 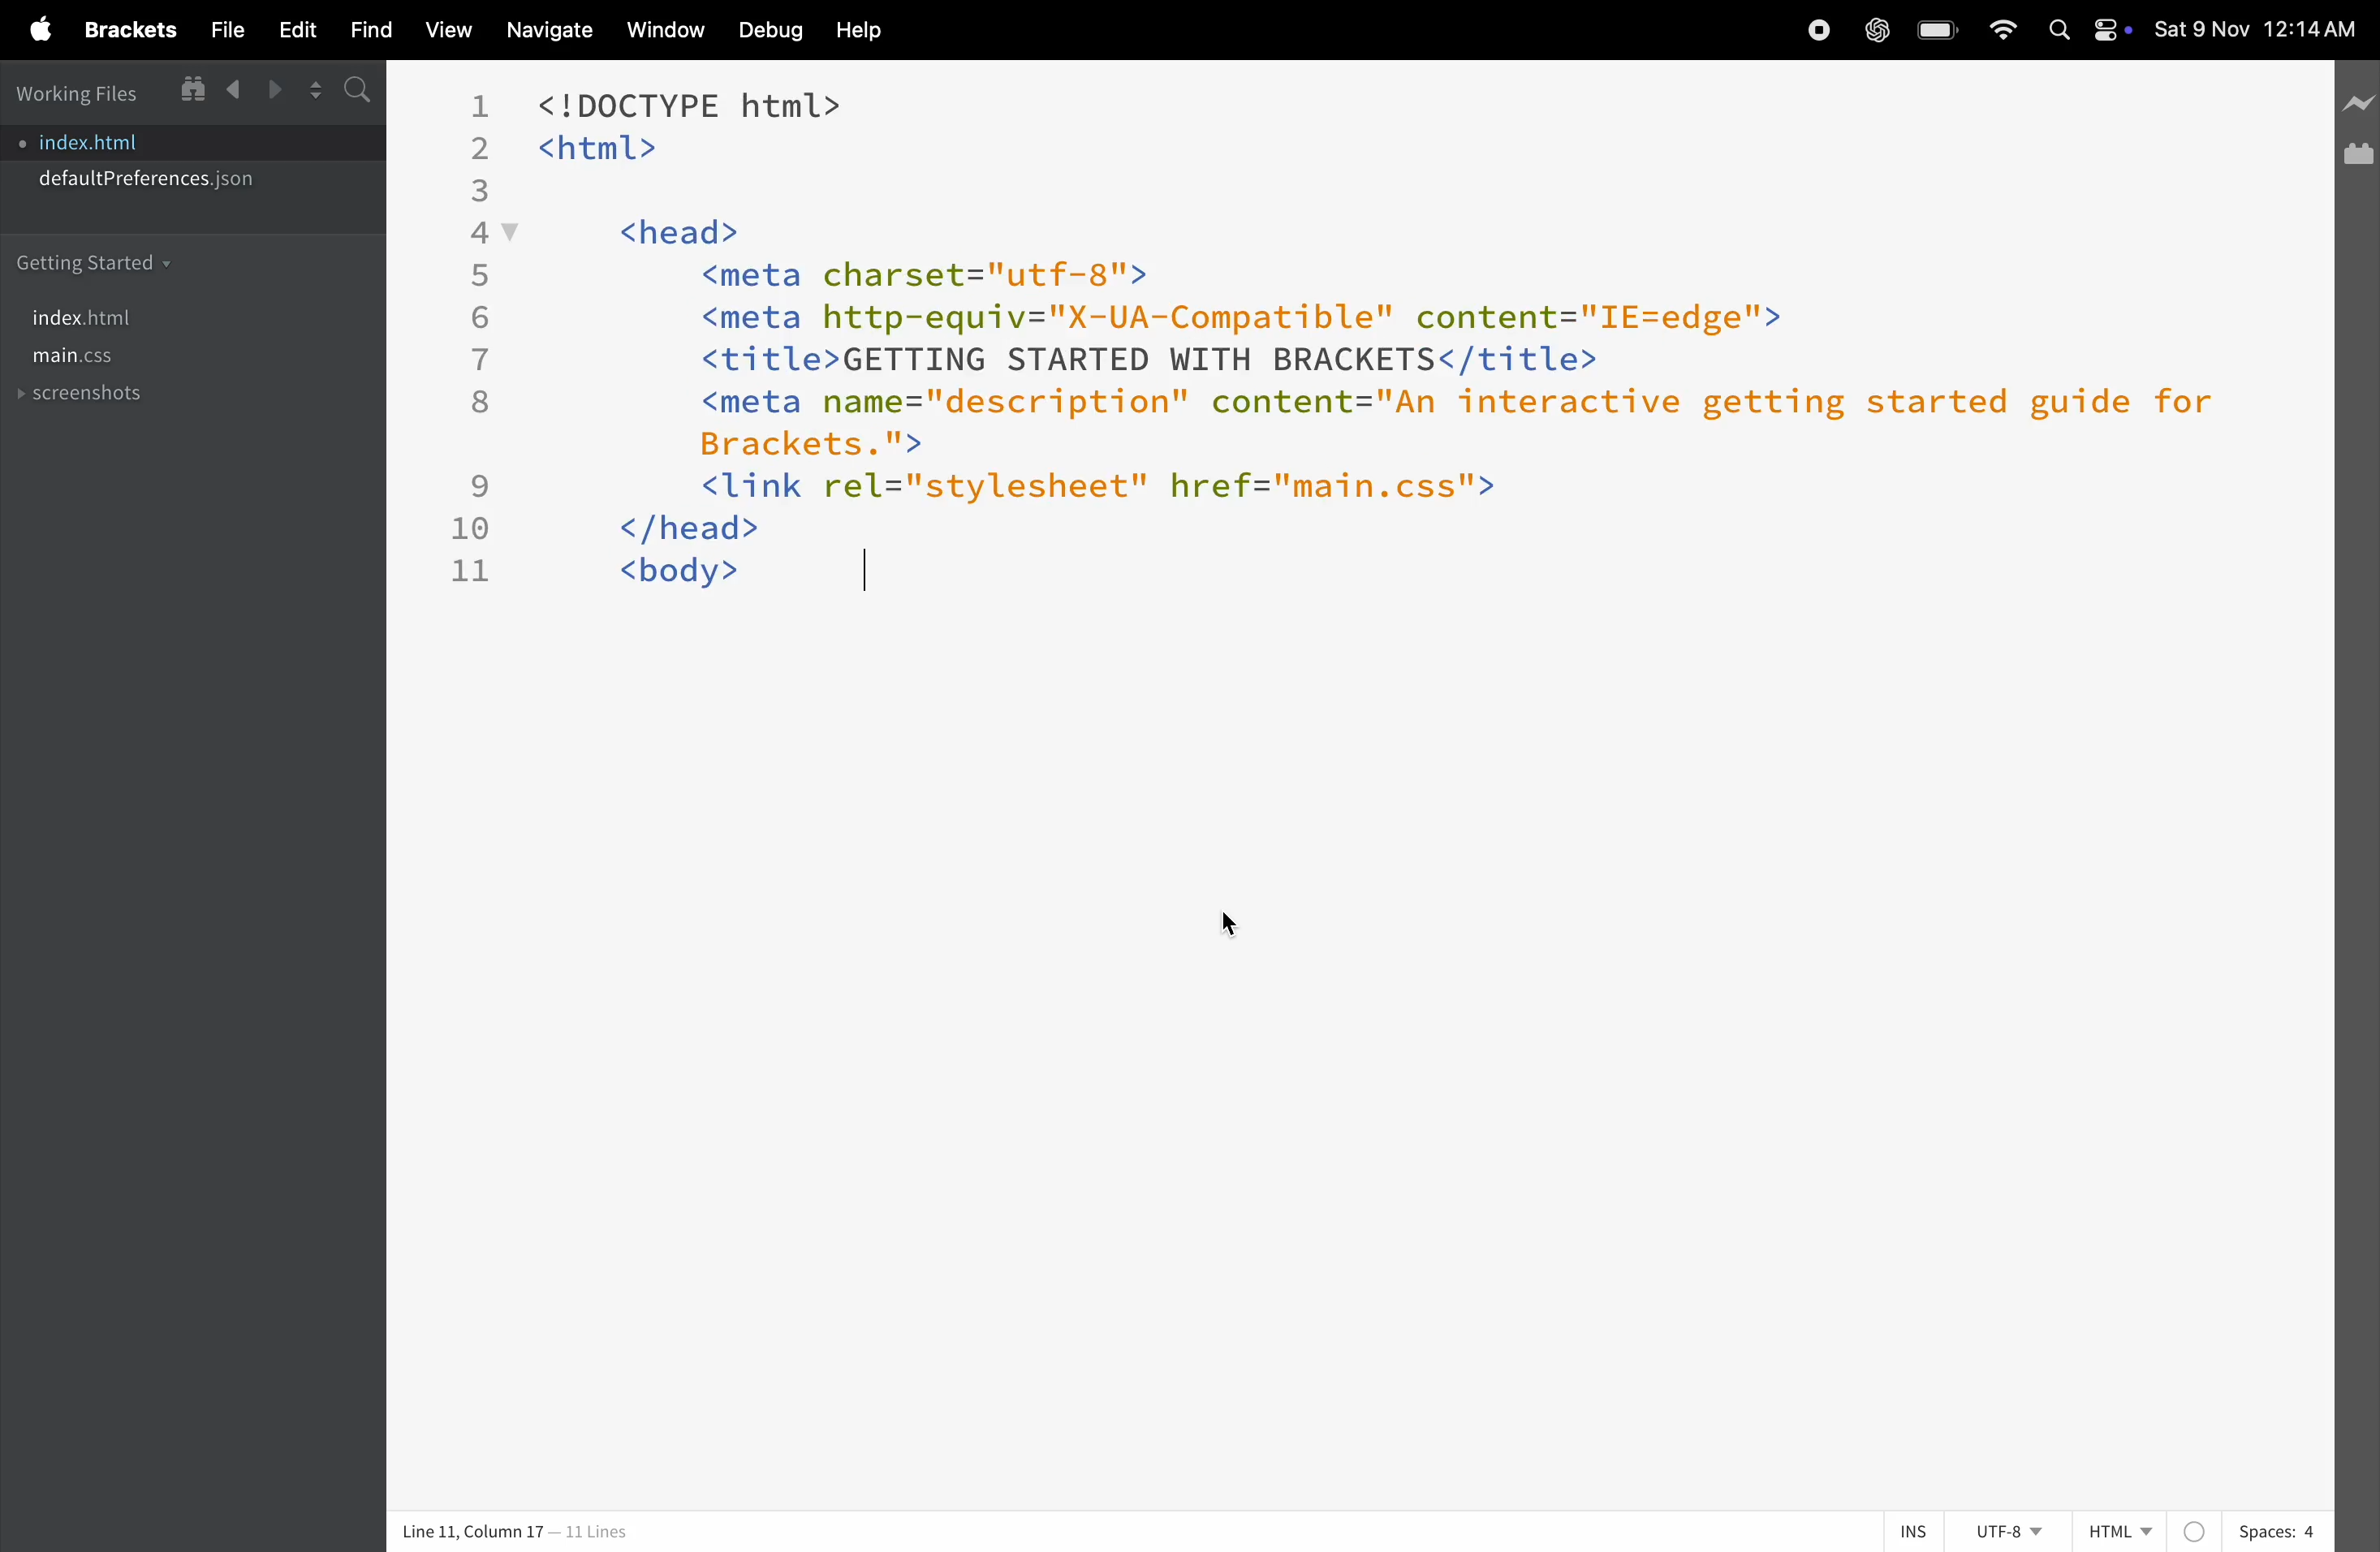 I want to click on cursor, so click(x=1228, y=920).